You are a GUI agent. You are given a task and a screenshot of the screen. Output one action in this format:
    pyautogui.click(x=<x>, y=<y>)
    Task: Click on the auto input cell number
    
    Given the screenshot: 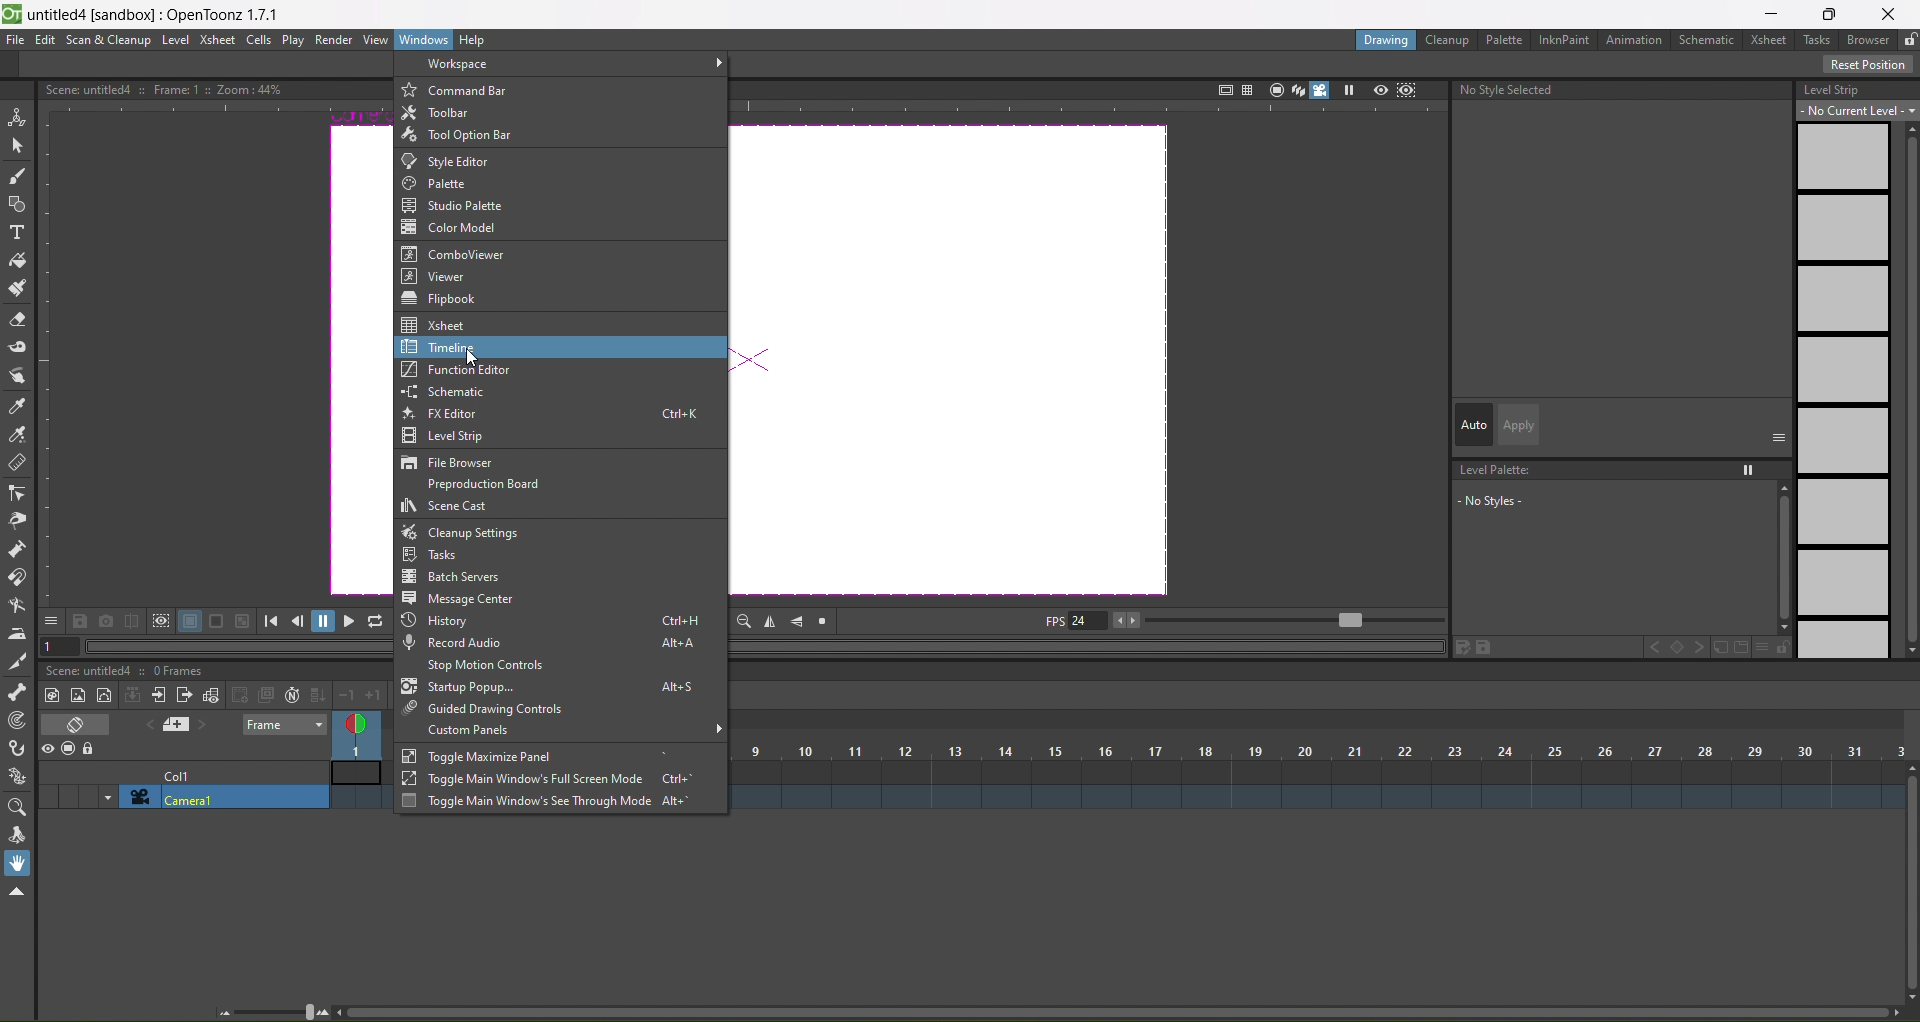 What is the action you would take?
    pyautogui.click(x=288, y=696)
    